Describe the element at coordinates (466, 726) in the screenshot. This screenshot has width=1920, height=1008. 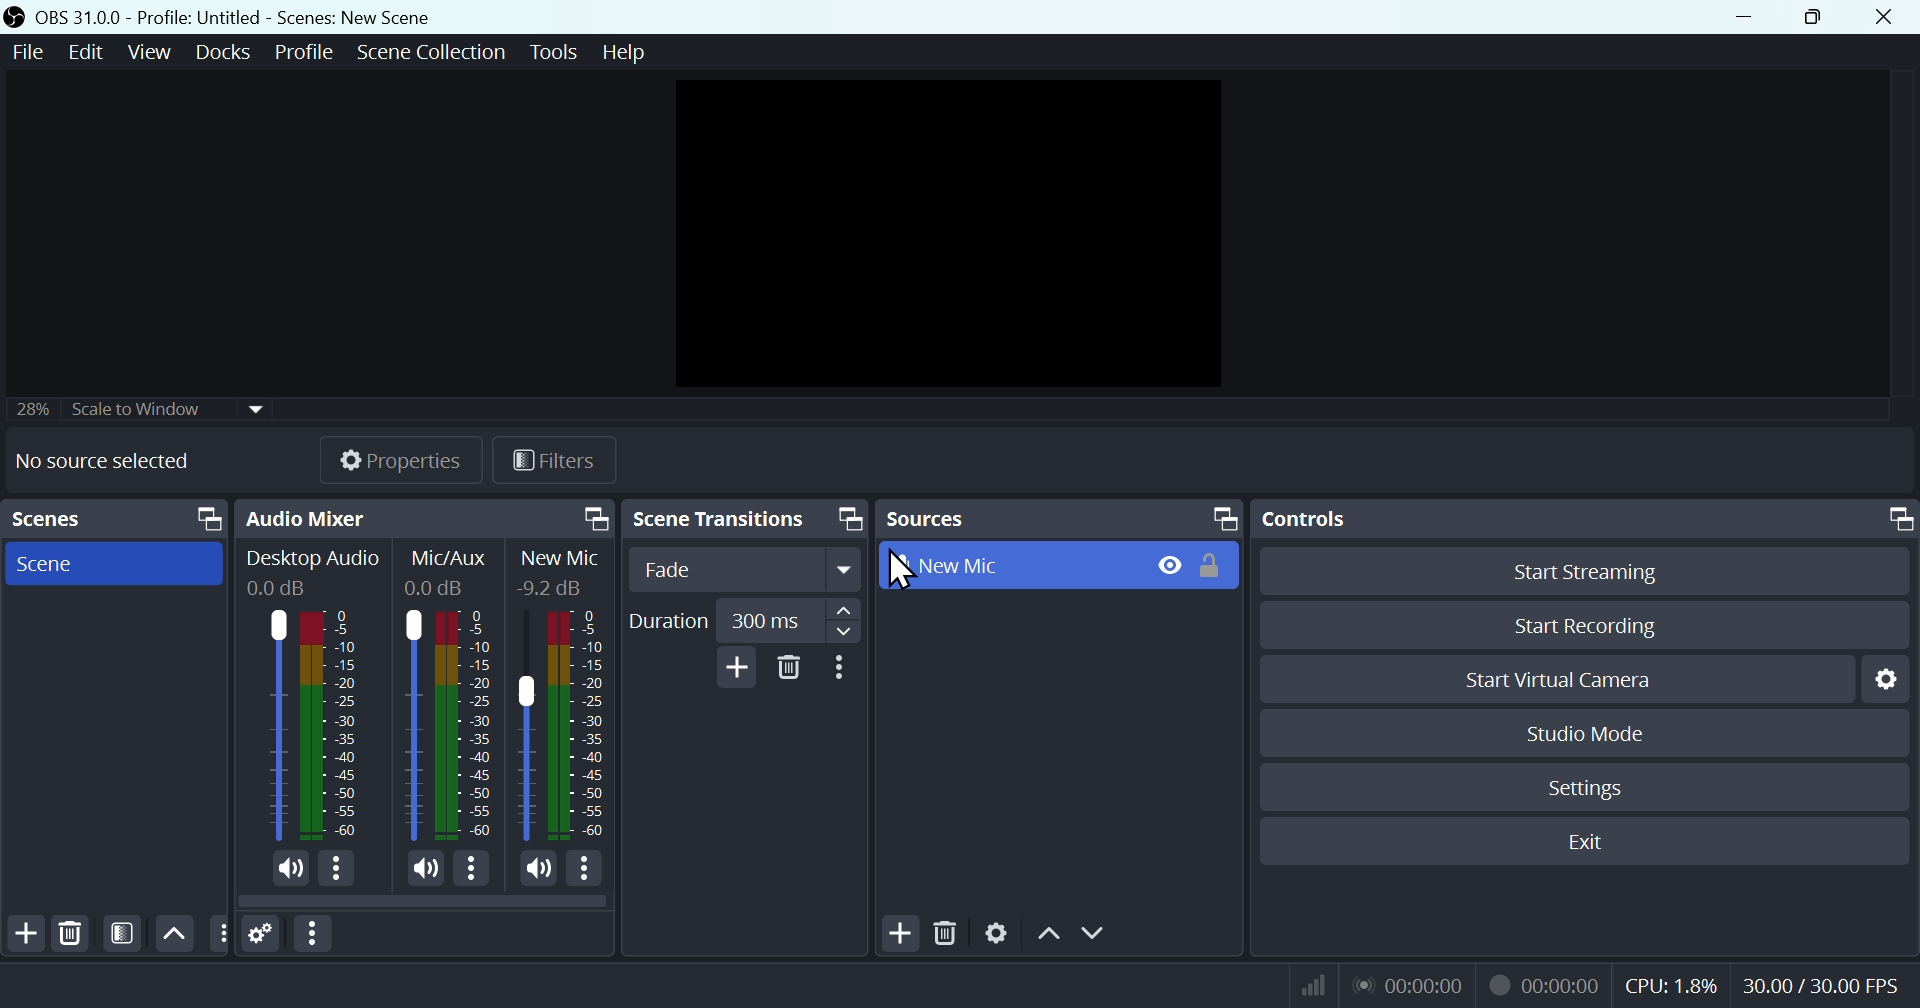
I see `Mic/Aux` at that location.